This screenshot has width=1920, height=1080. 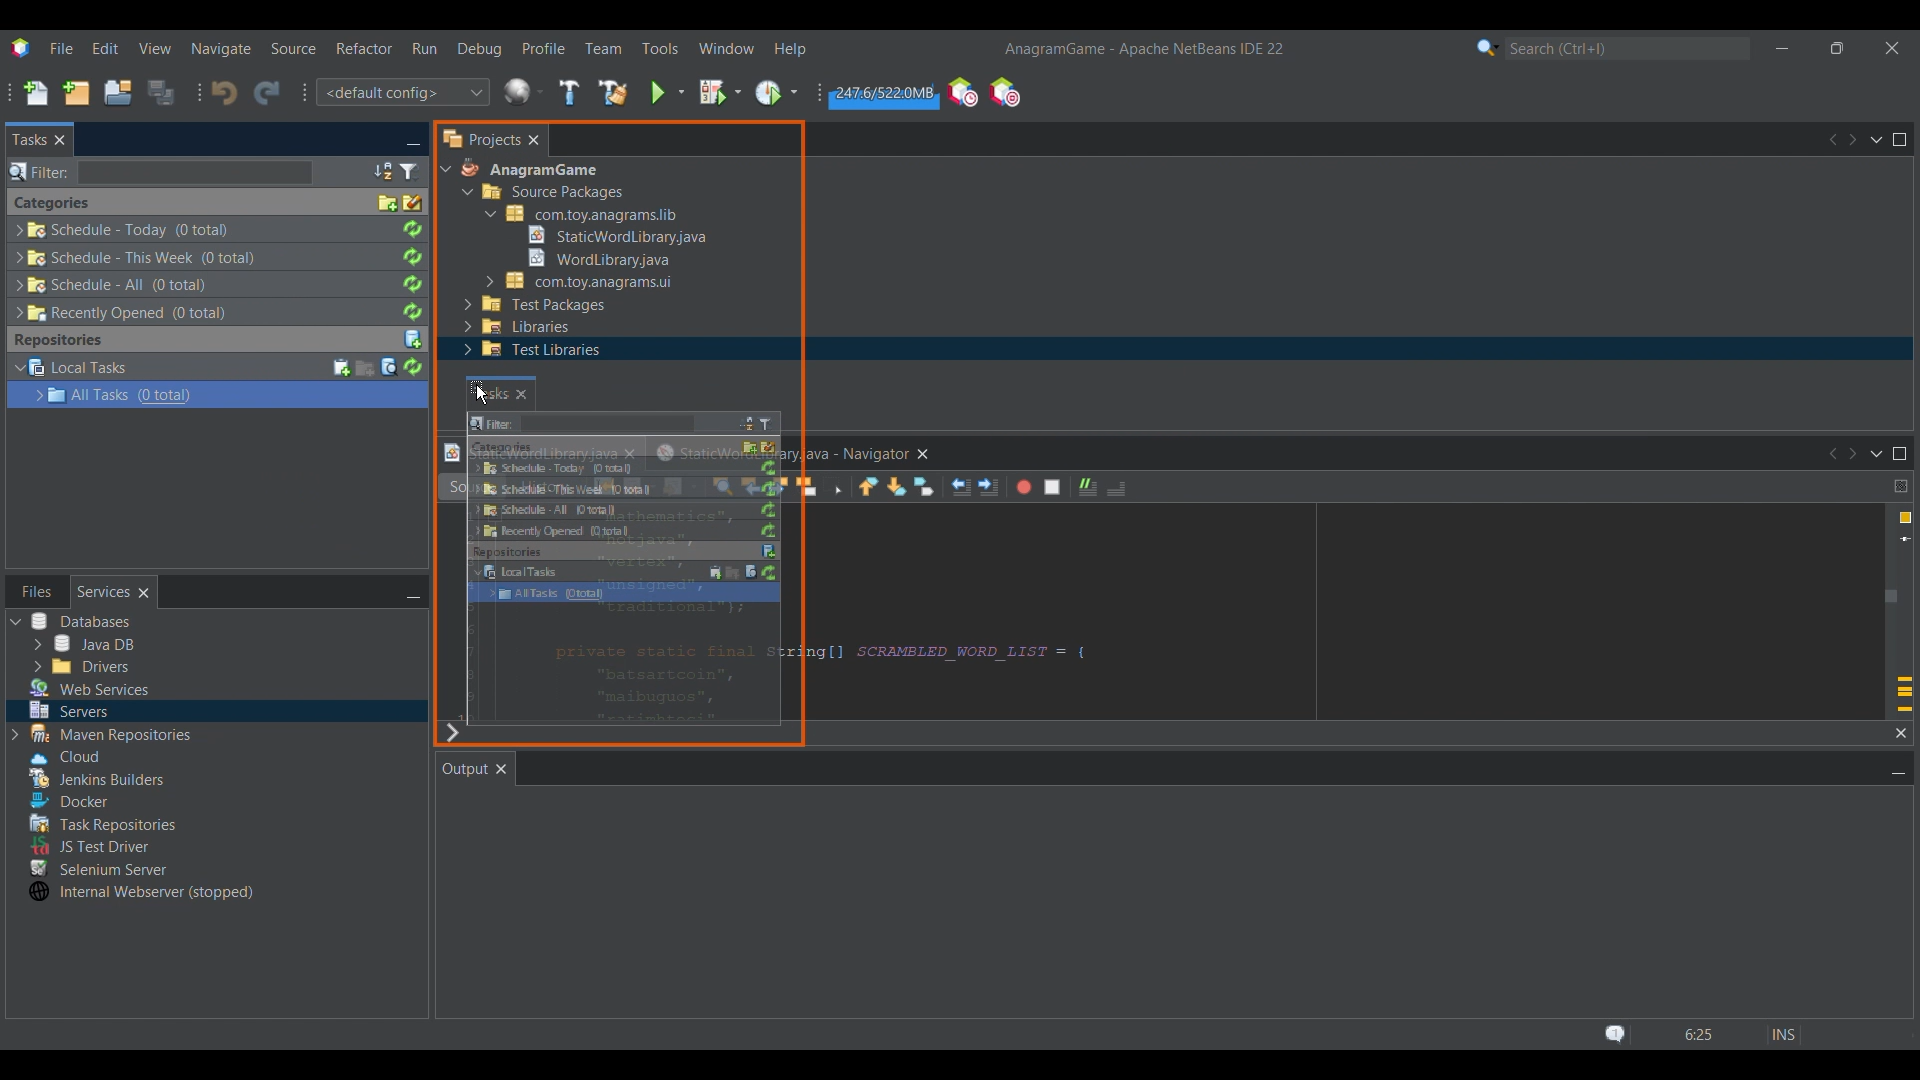 What do you see at coordinates (623, 505) in the screenshot?
I see `` at bounding box center [623, 505].